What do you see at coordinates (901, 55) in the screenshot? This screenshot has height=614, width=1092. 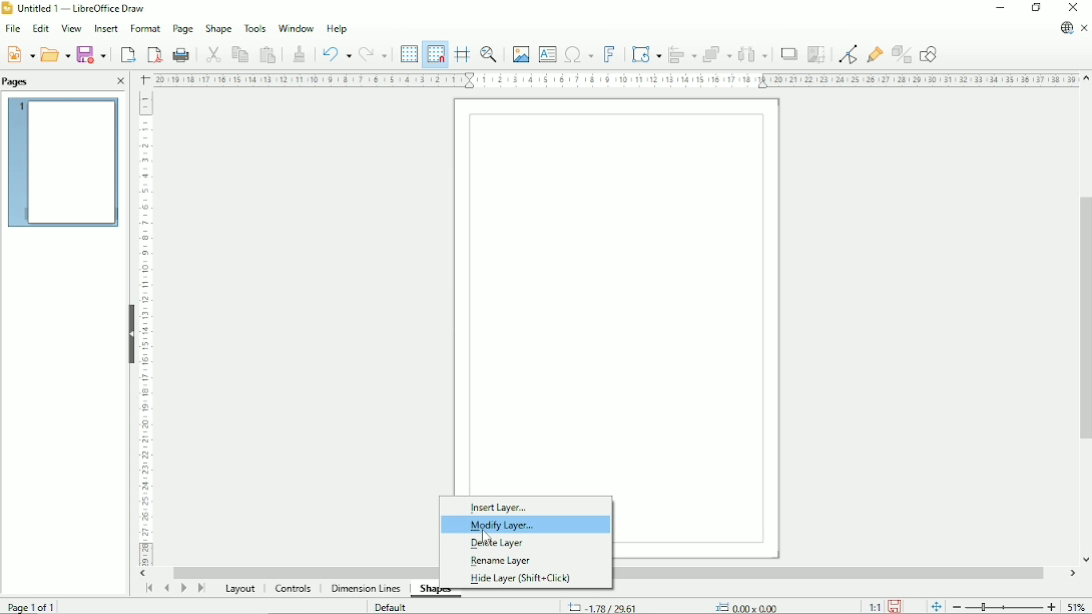 I see `Toggle extrusion` at bounding box center [901, 55].